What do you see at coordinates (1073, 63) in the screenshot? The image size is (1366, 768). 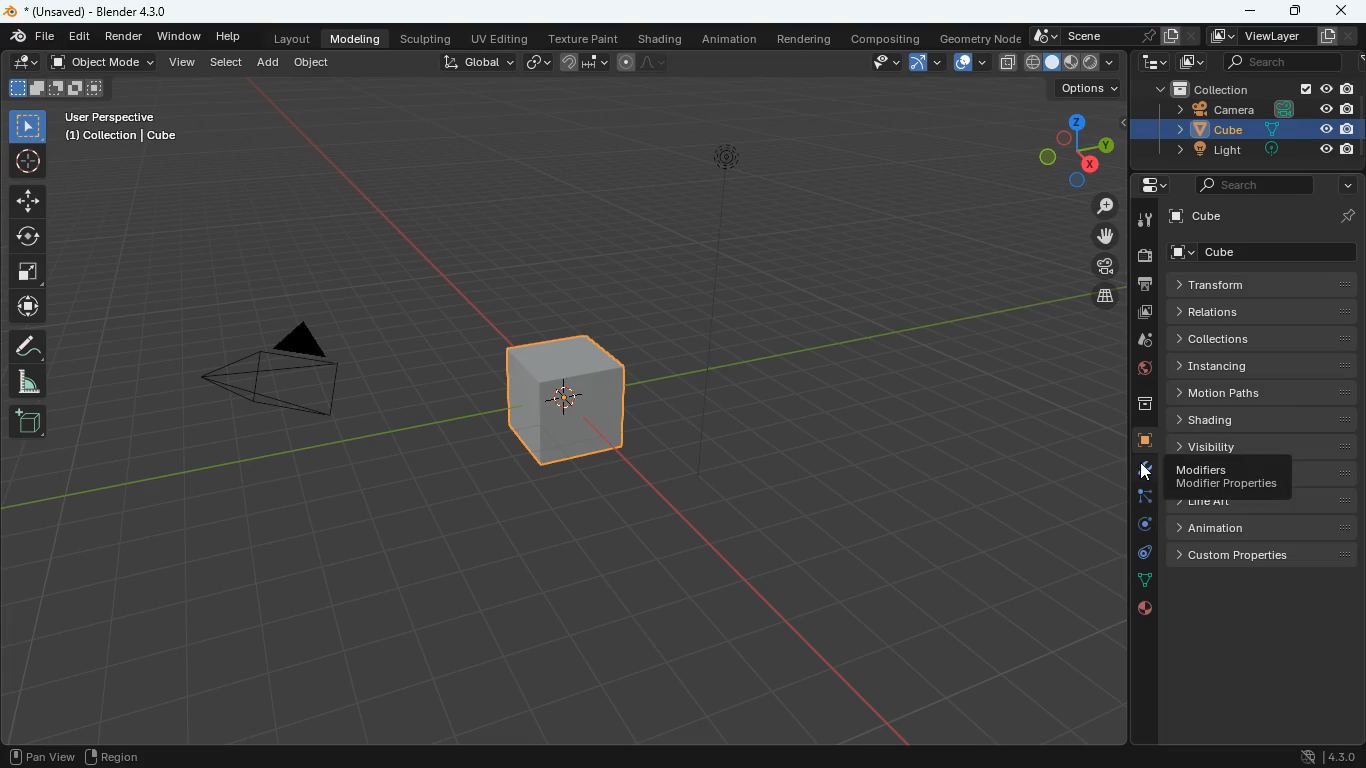 I see `cube type` at bounding box center [1073, 63].